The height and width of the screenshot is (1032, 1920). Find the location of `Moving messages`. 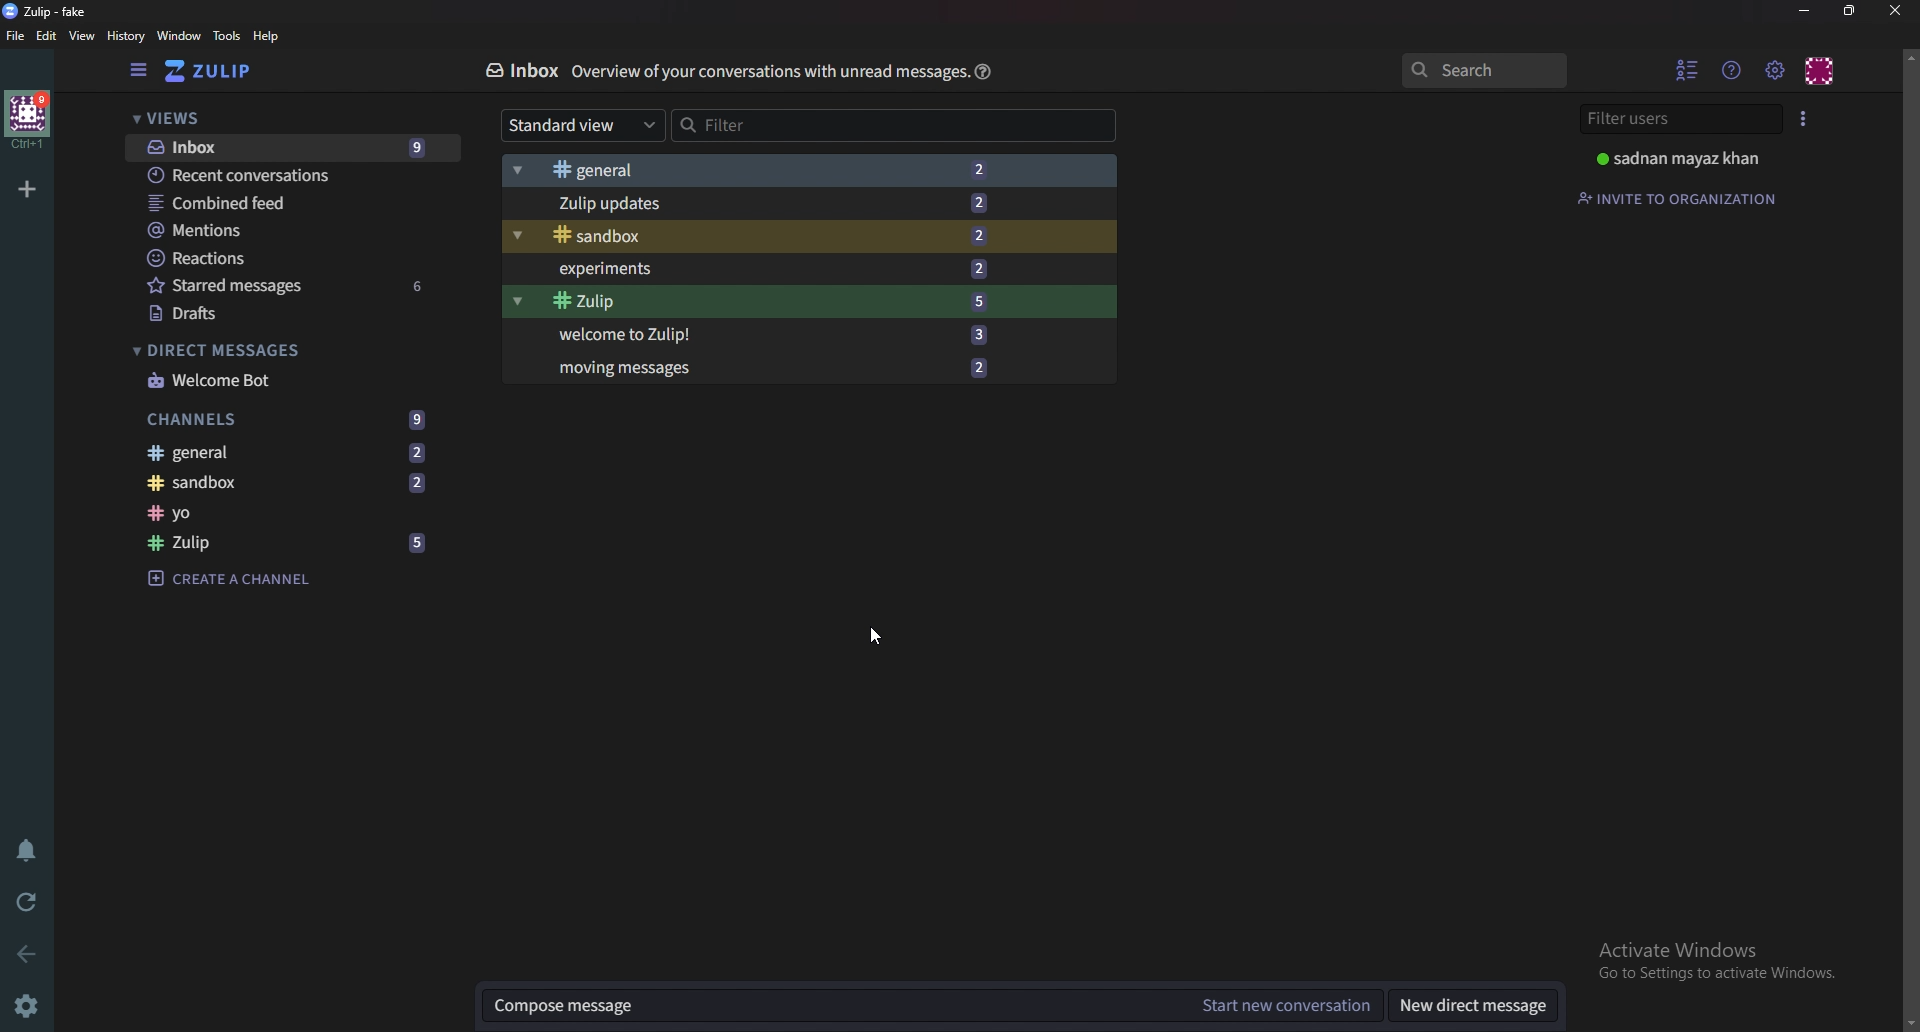

Moving messages is located at coordinates (801, 368).